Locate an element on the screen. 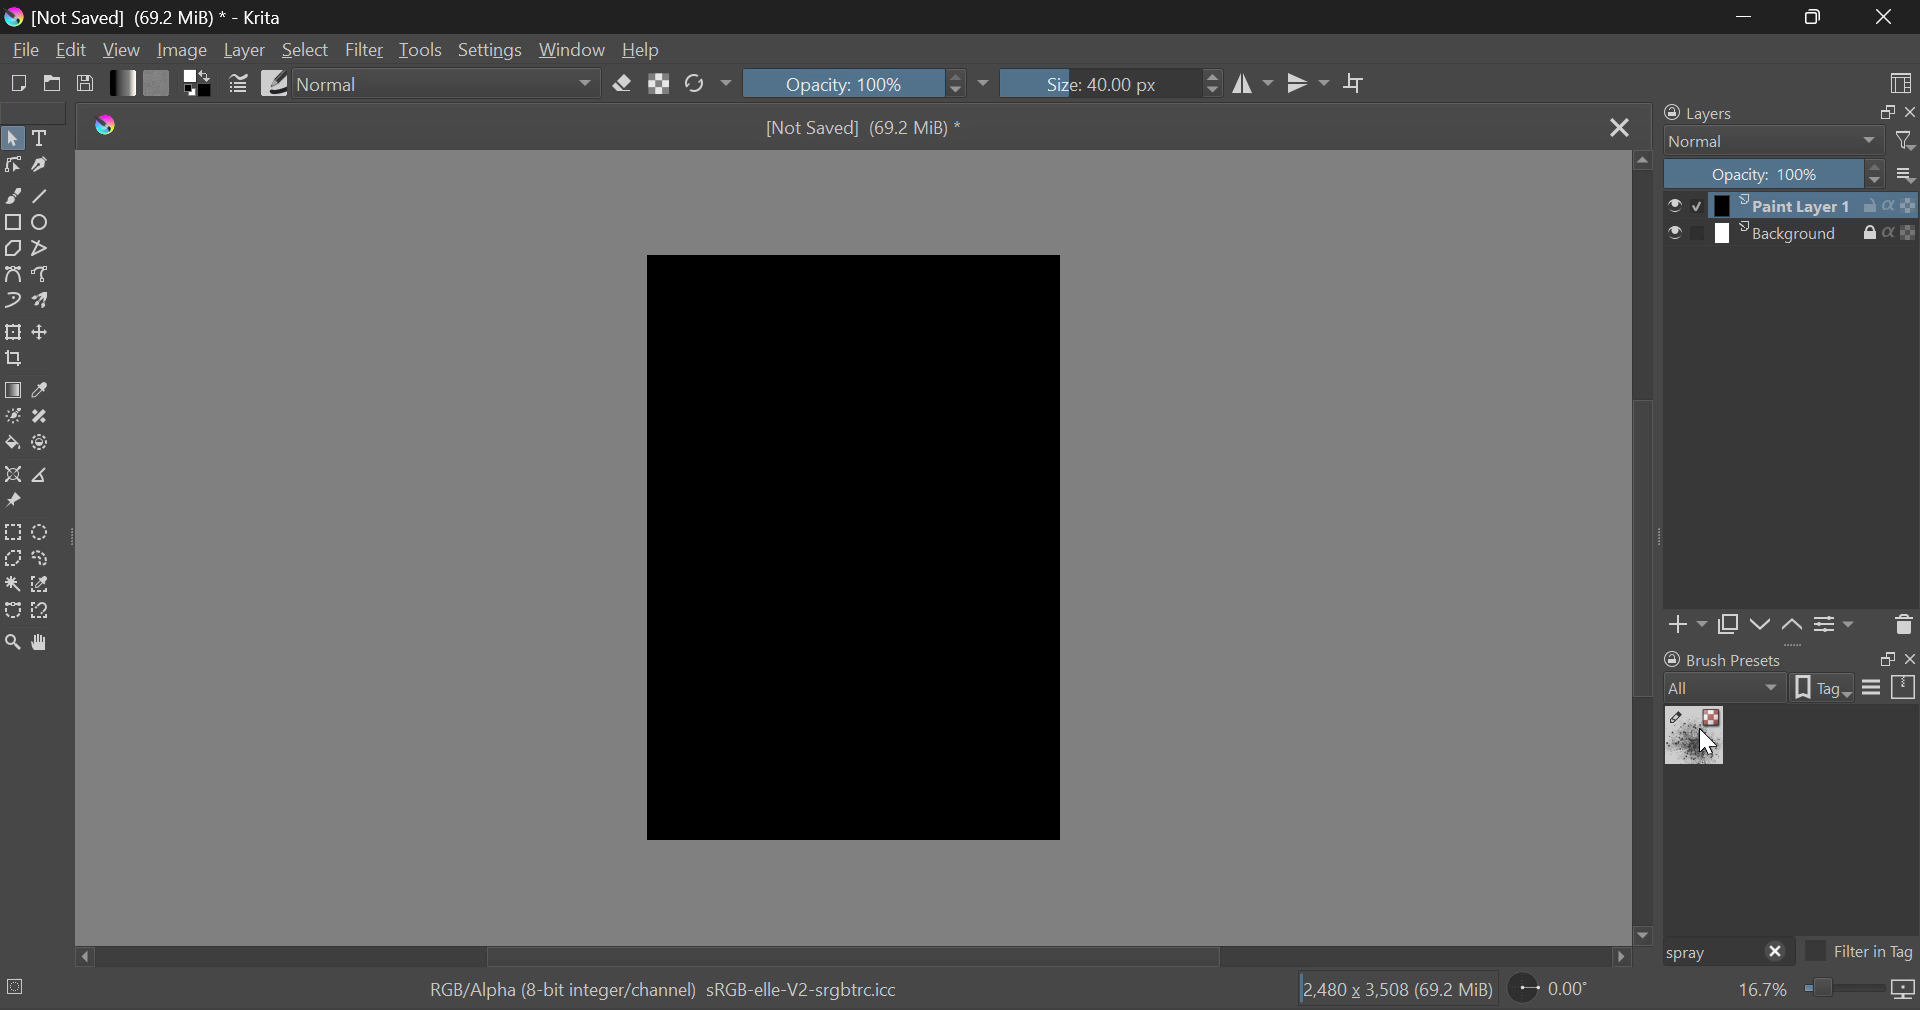 The image size is (1920, 1010). Settings is located at coordinates (496, 48).